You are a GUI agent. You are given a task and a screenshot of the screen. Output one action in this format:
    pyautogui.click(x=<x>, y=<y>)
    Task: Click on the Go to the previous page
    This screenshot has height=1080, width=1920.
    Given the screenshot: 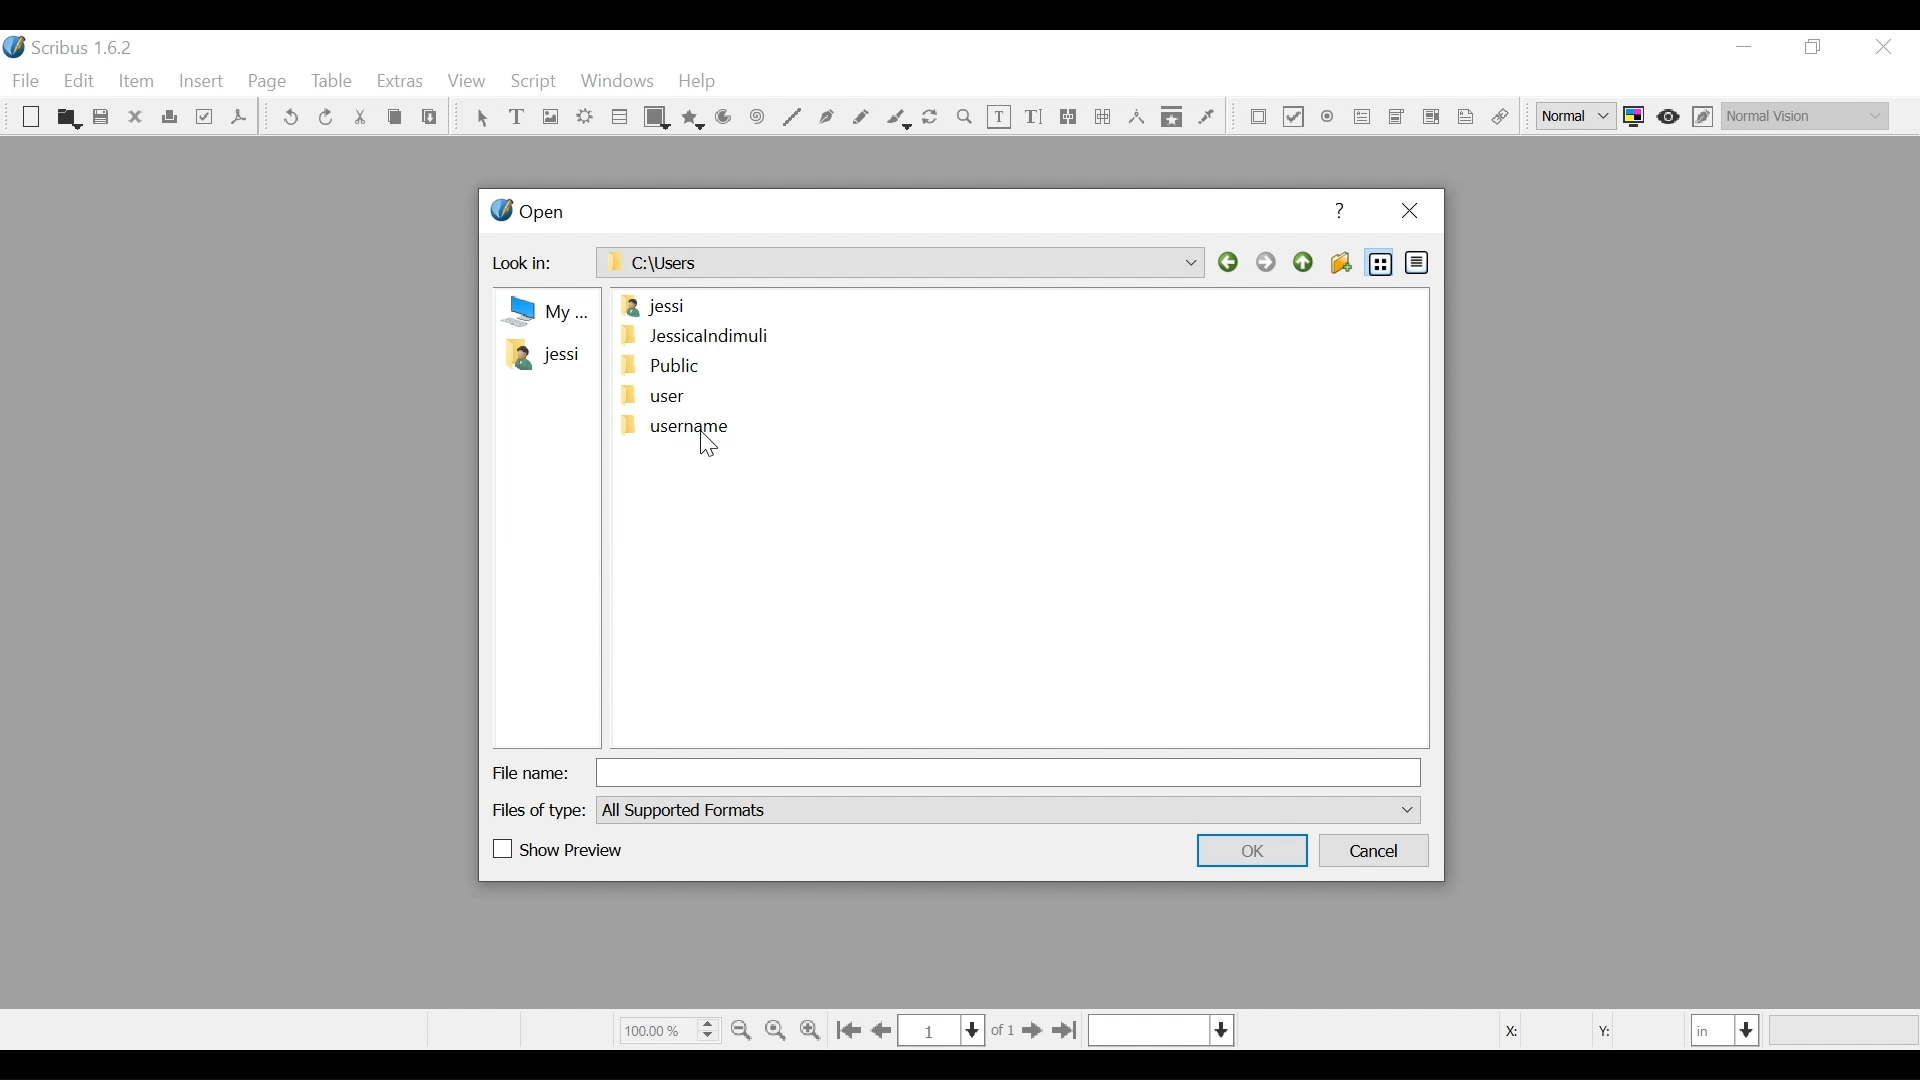 What is the action you would take?
    pyautogui.click(x=885, y=1031)
    